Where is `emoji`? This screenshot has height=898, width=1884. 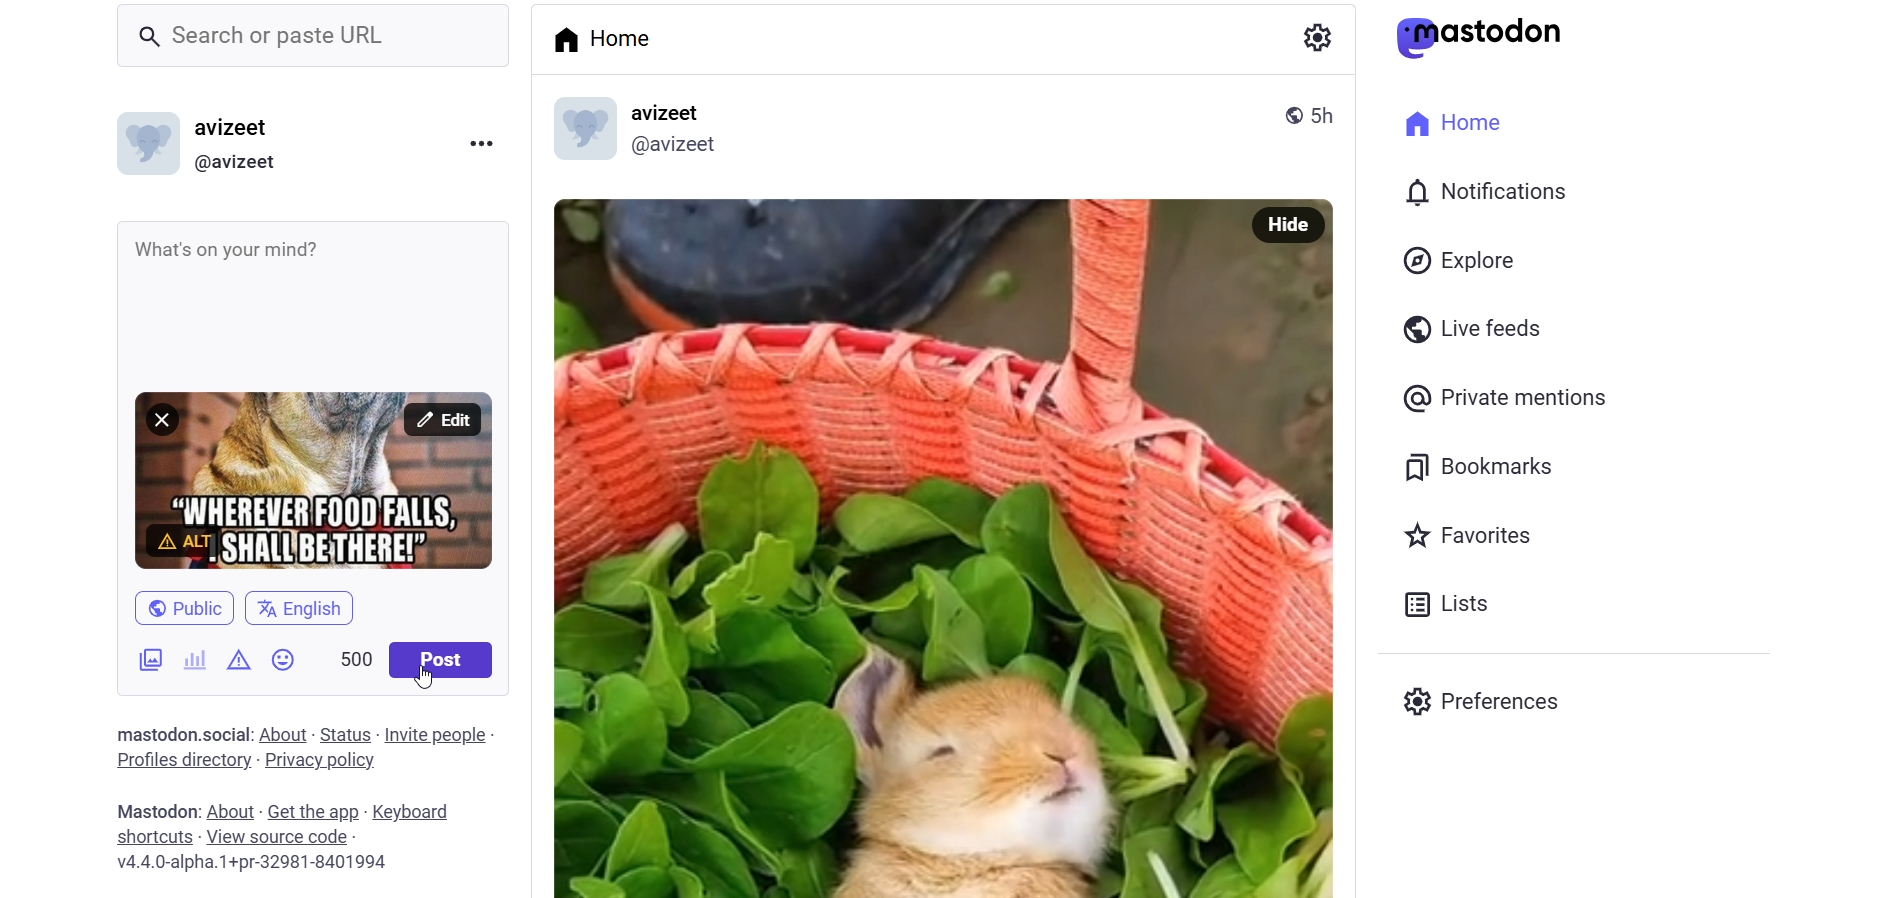
emoji is located at coordinates (287, 665).